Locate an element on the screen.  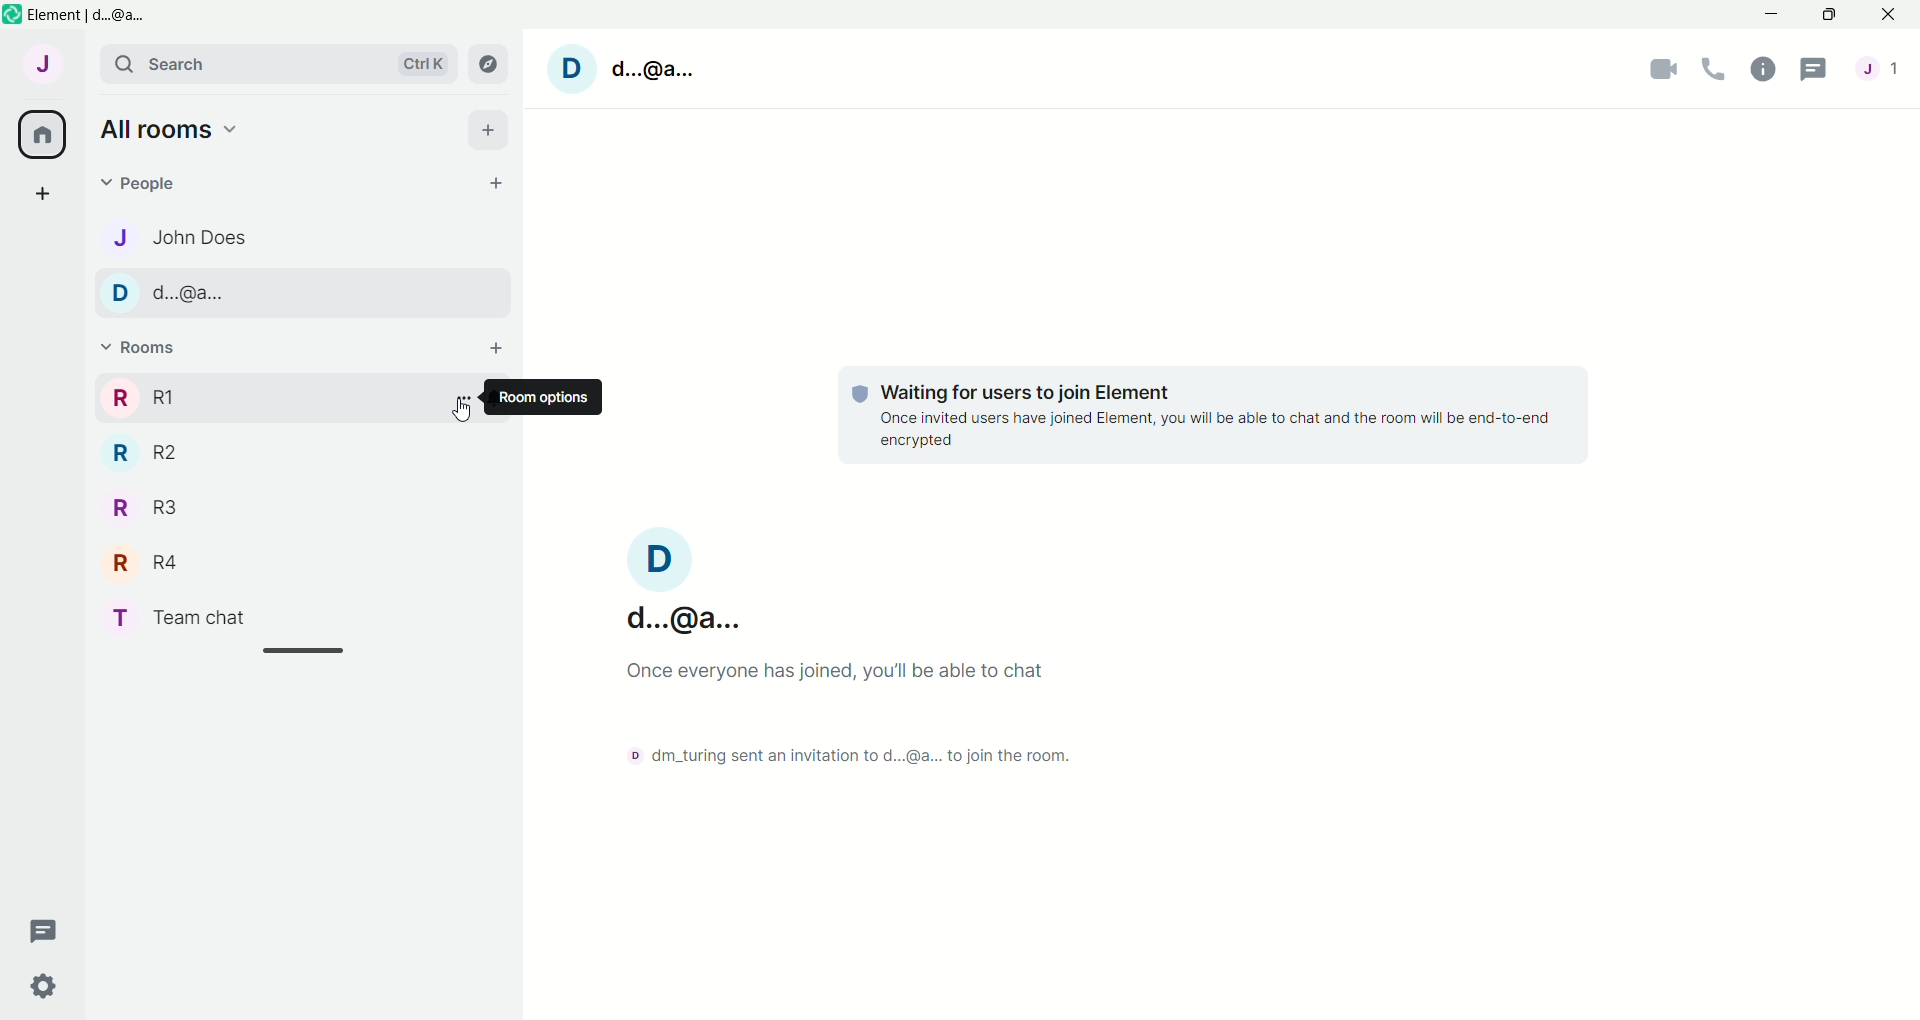
Calling  is located at coordinates (1714, 68).